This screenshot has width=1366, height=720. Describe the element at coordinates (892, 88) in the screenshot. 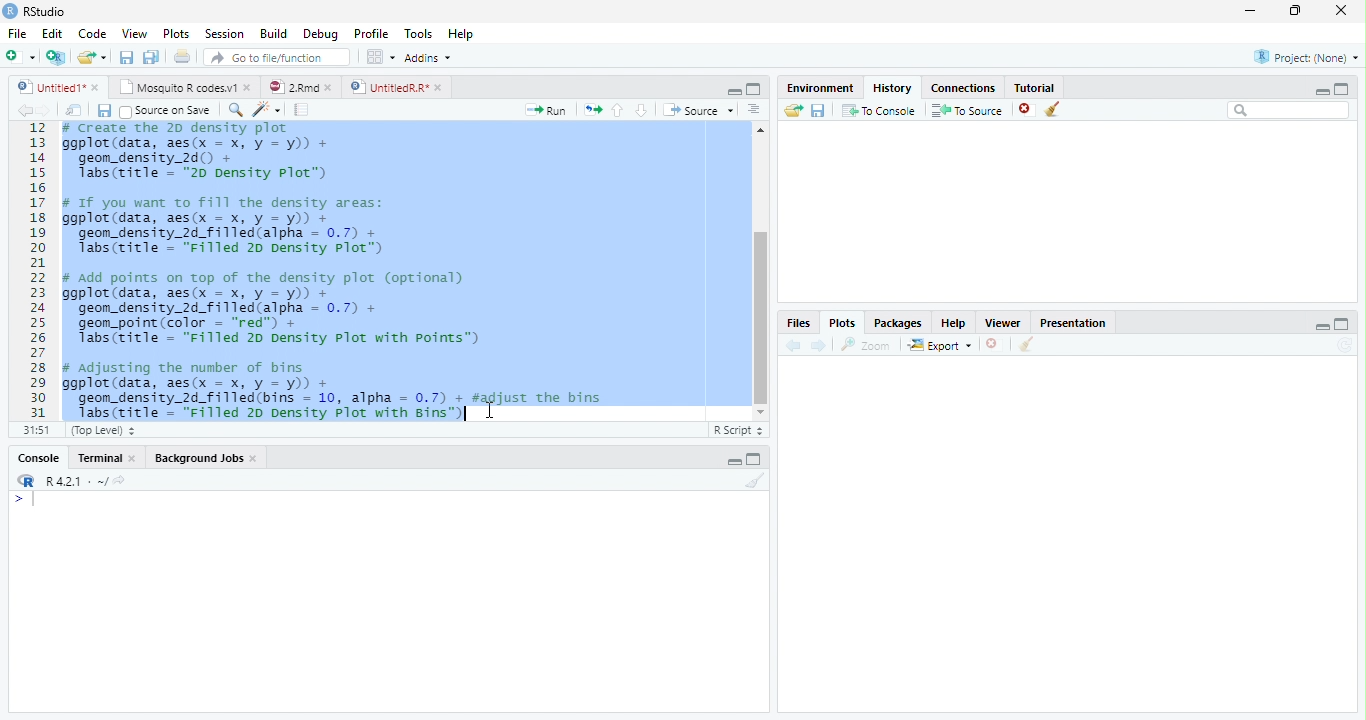

I see `History` at that location.